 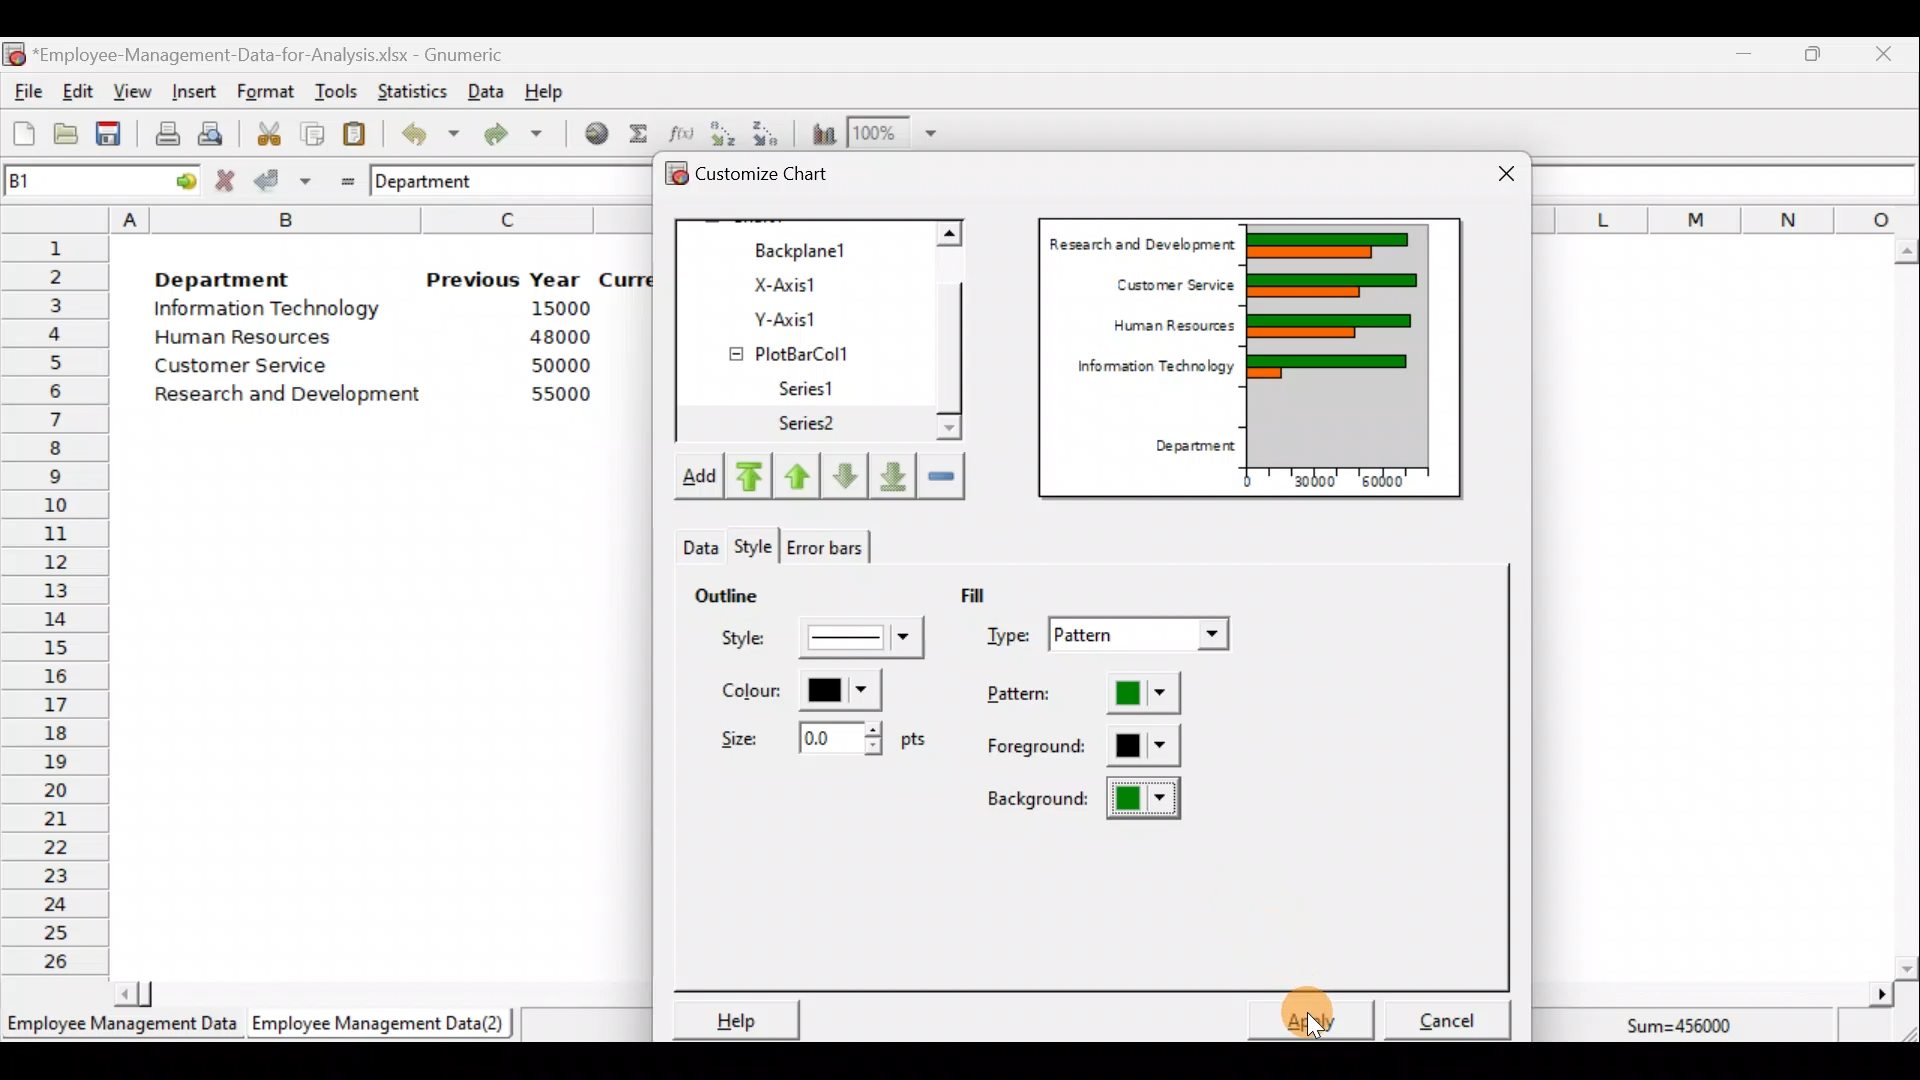 What do you see at coordinates (1085, 747) in the screenshot?
I see `Foreground` at bounding box center [1085, 747].